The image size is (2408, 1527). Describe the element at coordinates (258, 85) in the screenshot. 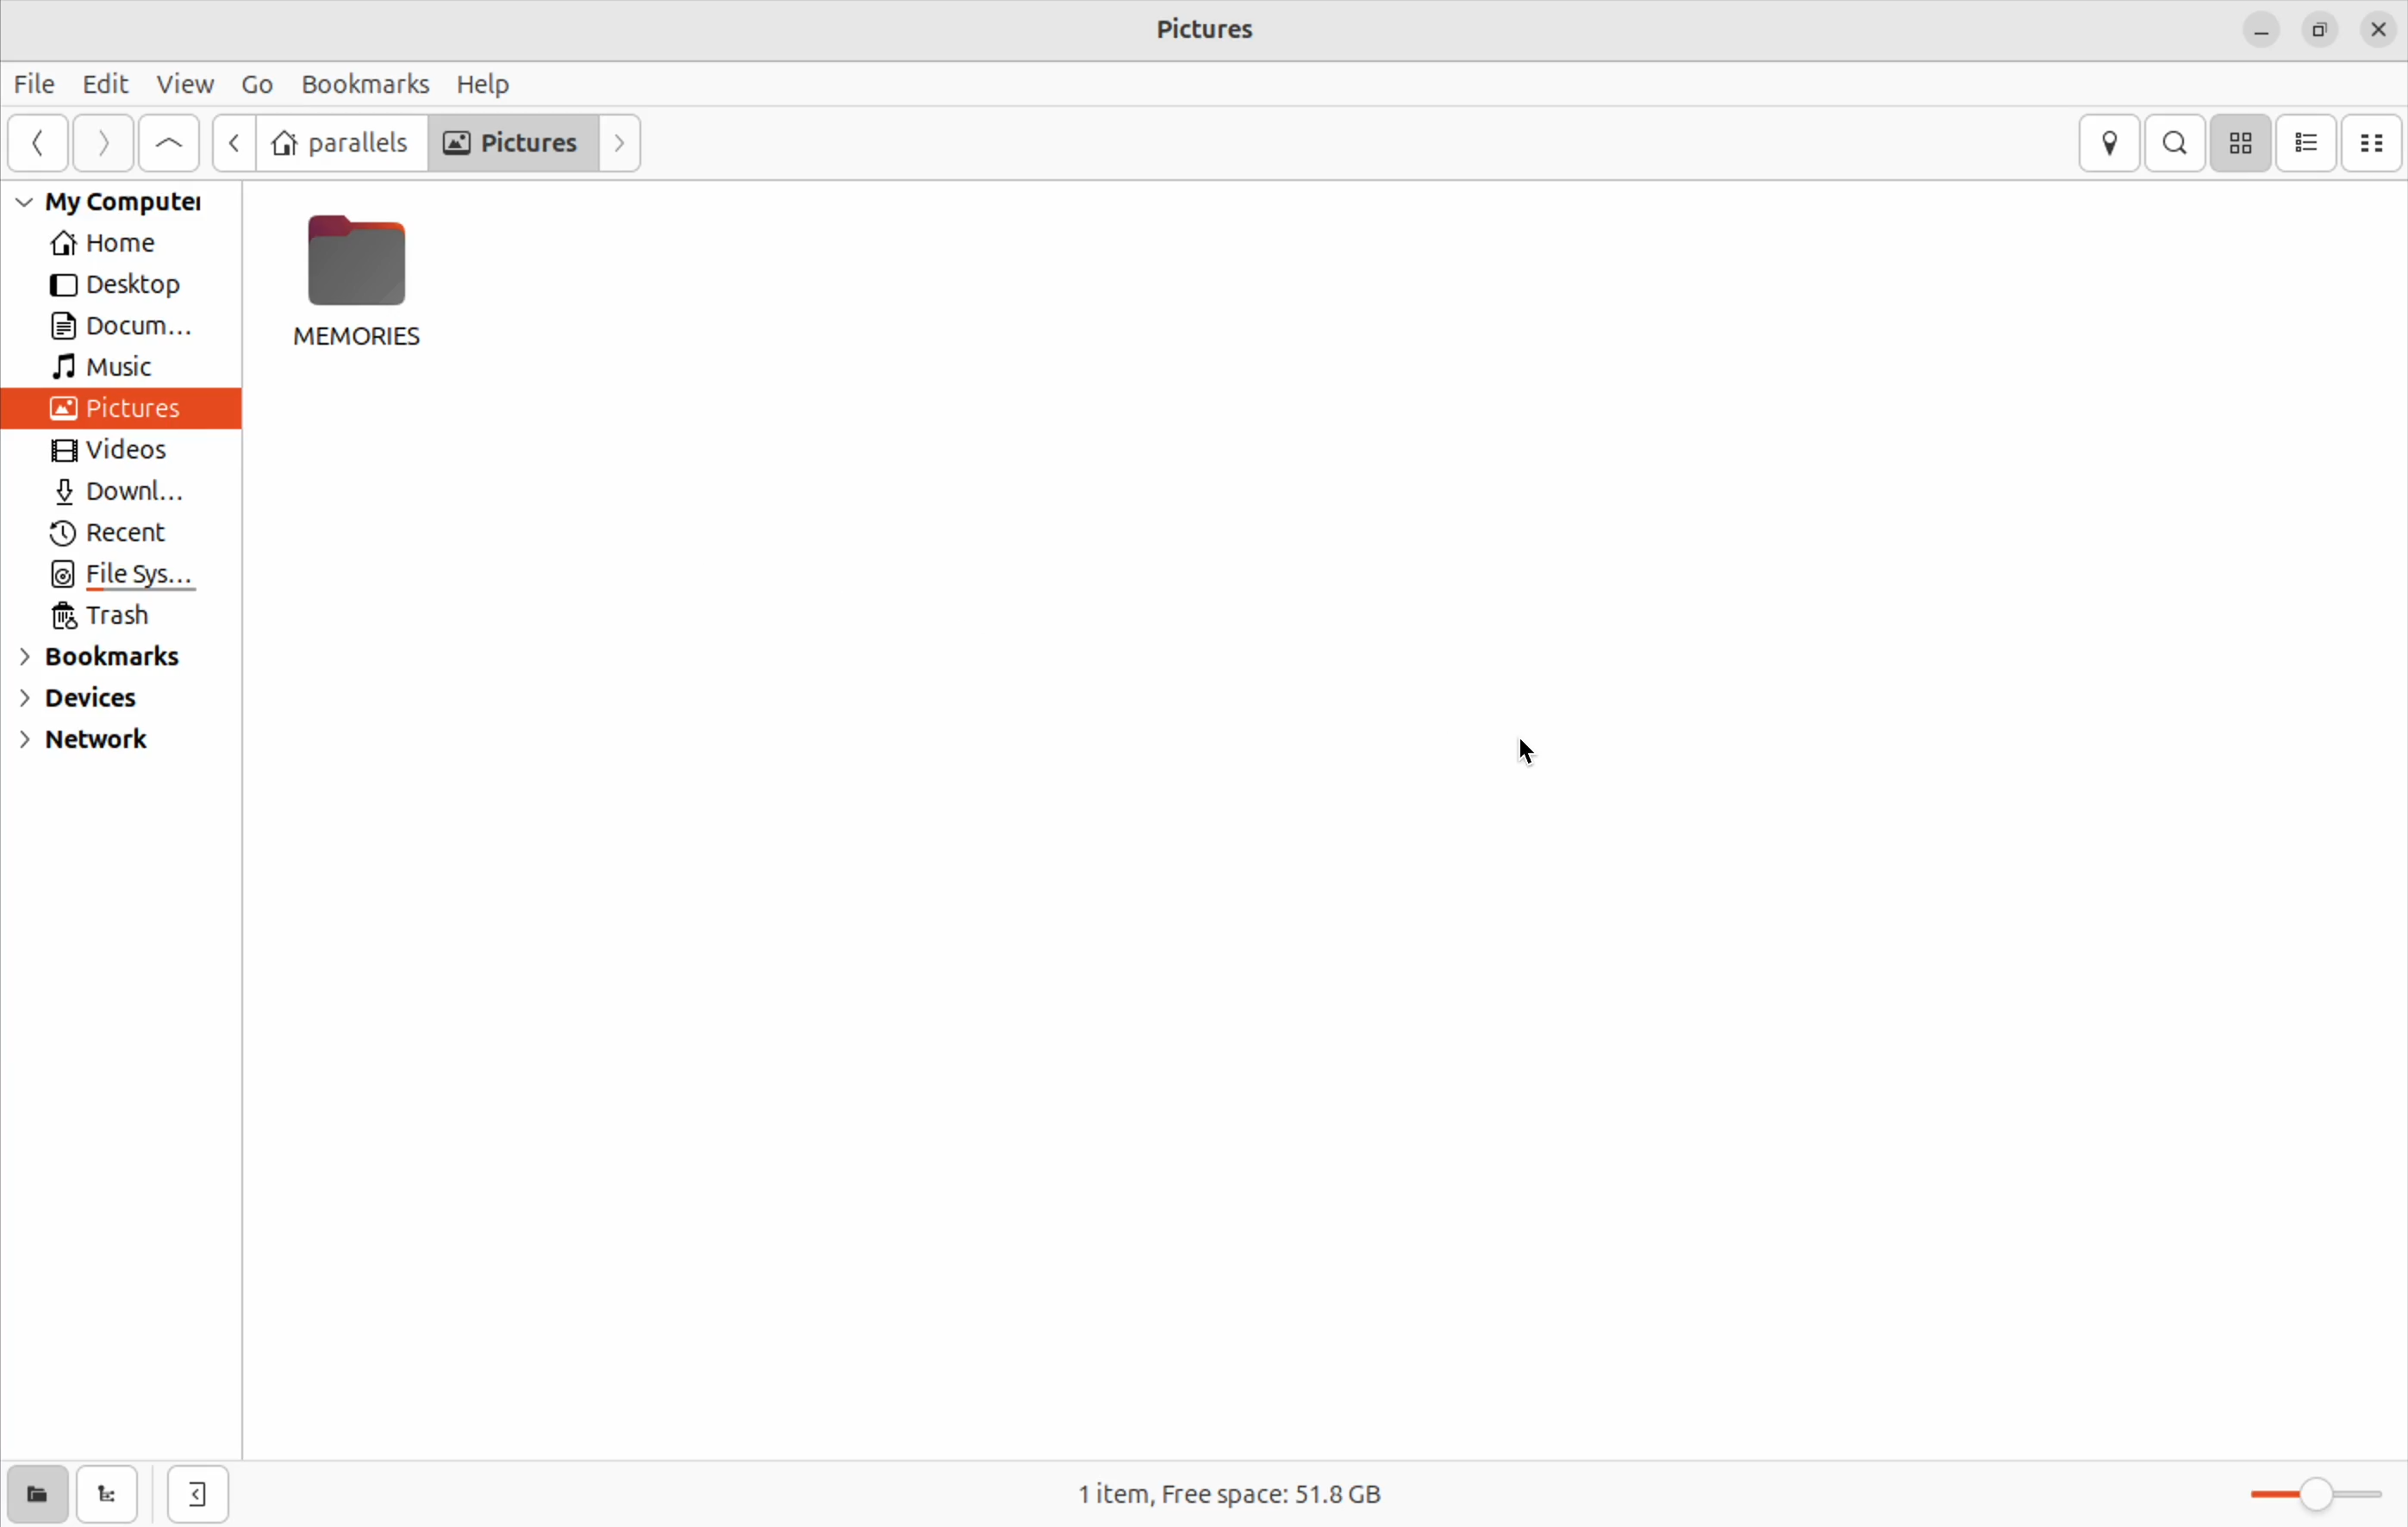

I see `Go` at that location.